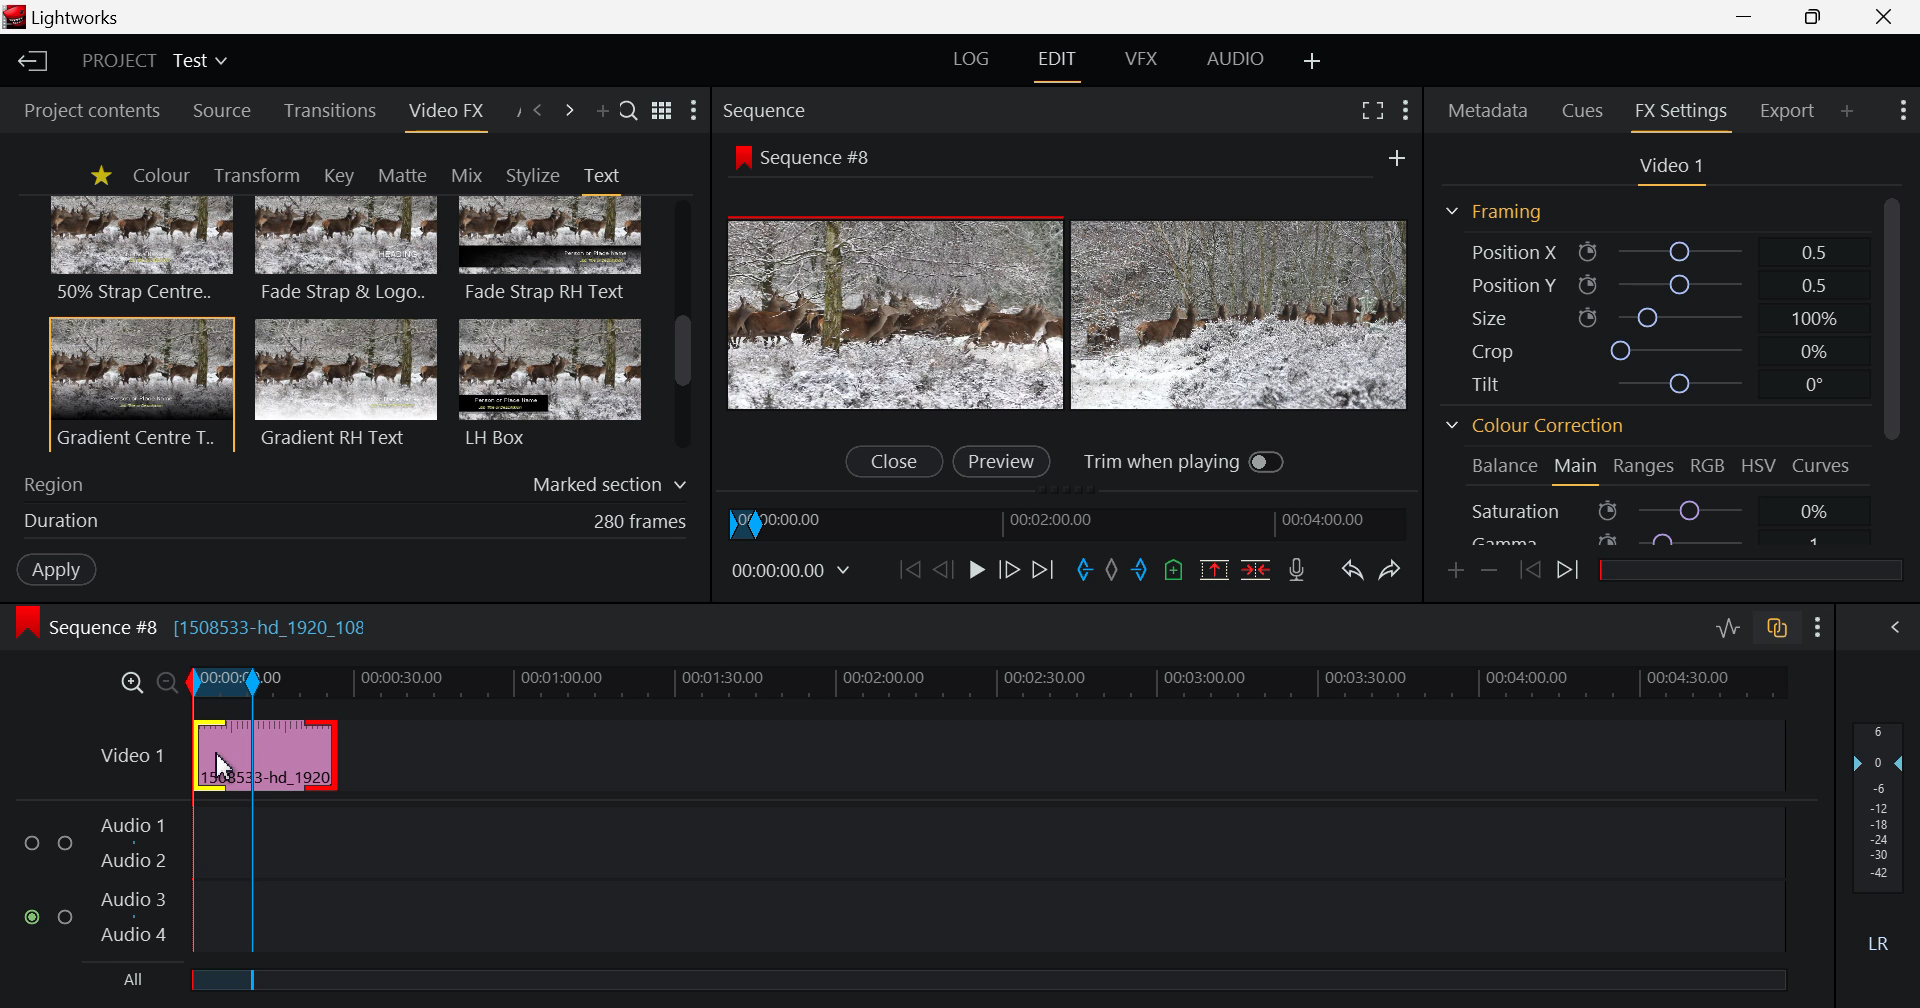 Image resolution: width=1920 pixels, height=1008 pixels. What do you see at coordinates (1001, 460) in the screenshot?
I see `Preview` at bounding box center [1001, 460].